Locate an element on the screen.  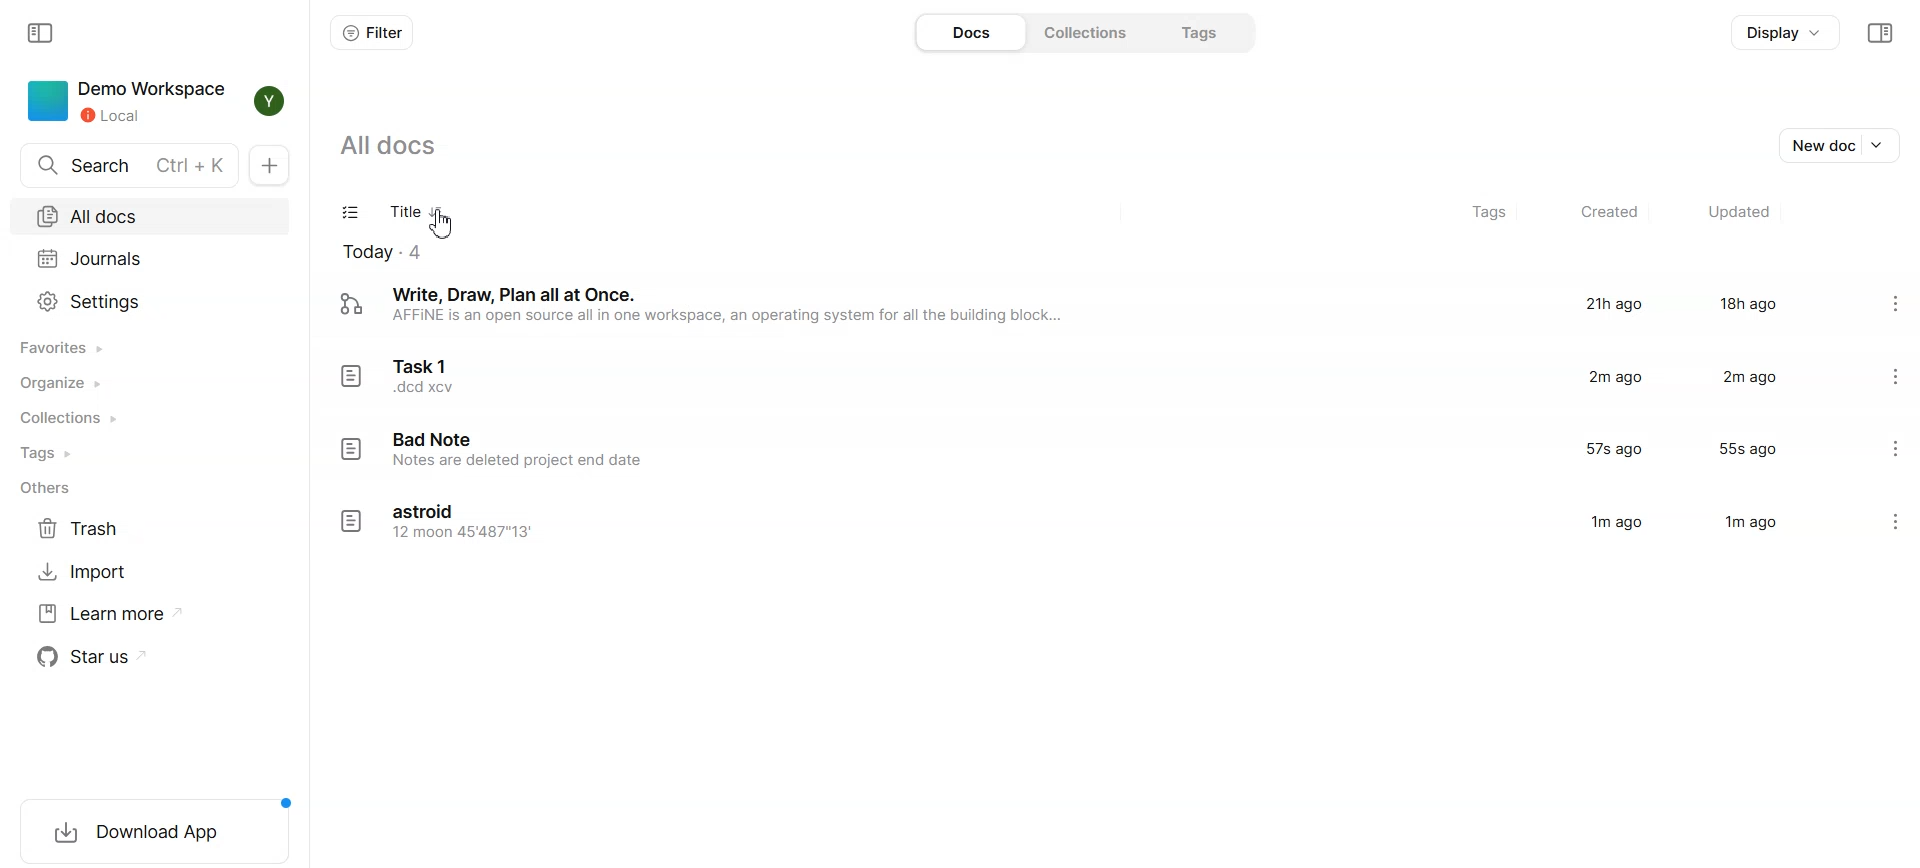
Bad Note is located at coordinates (432, 440).